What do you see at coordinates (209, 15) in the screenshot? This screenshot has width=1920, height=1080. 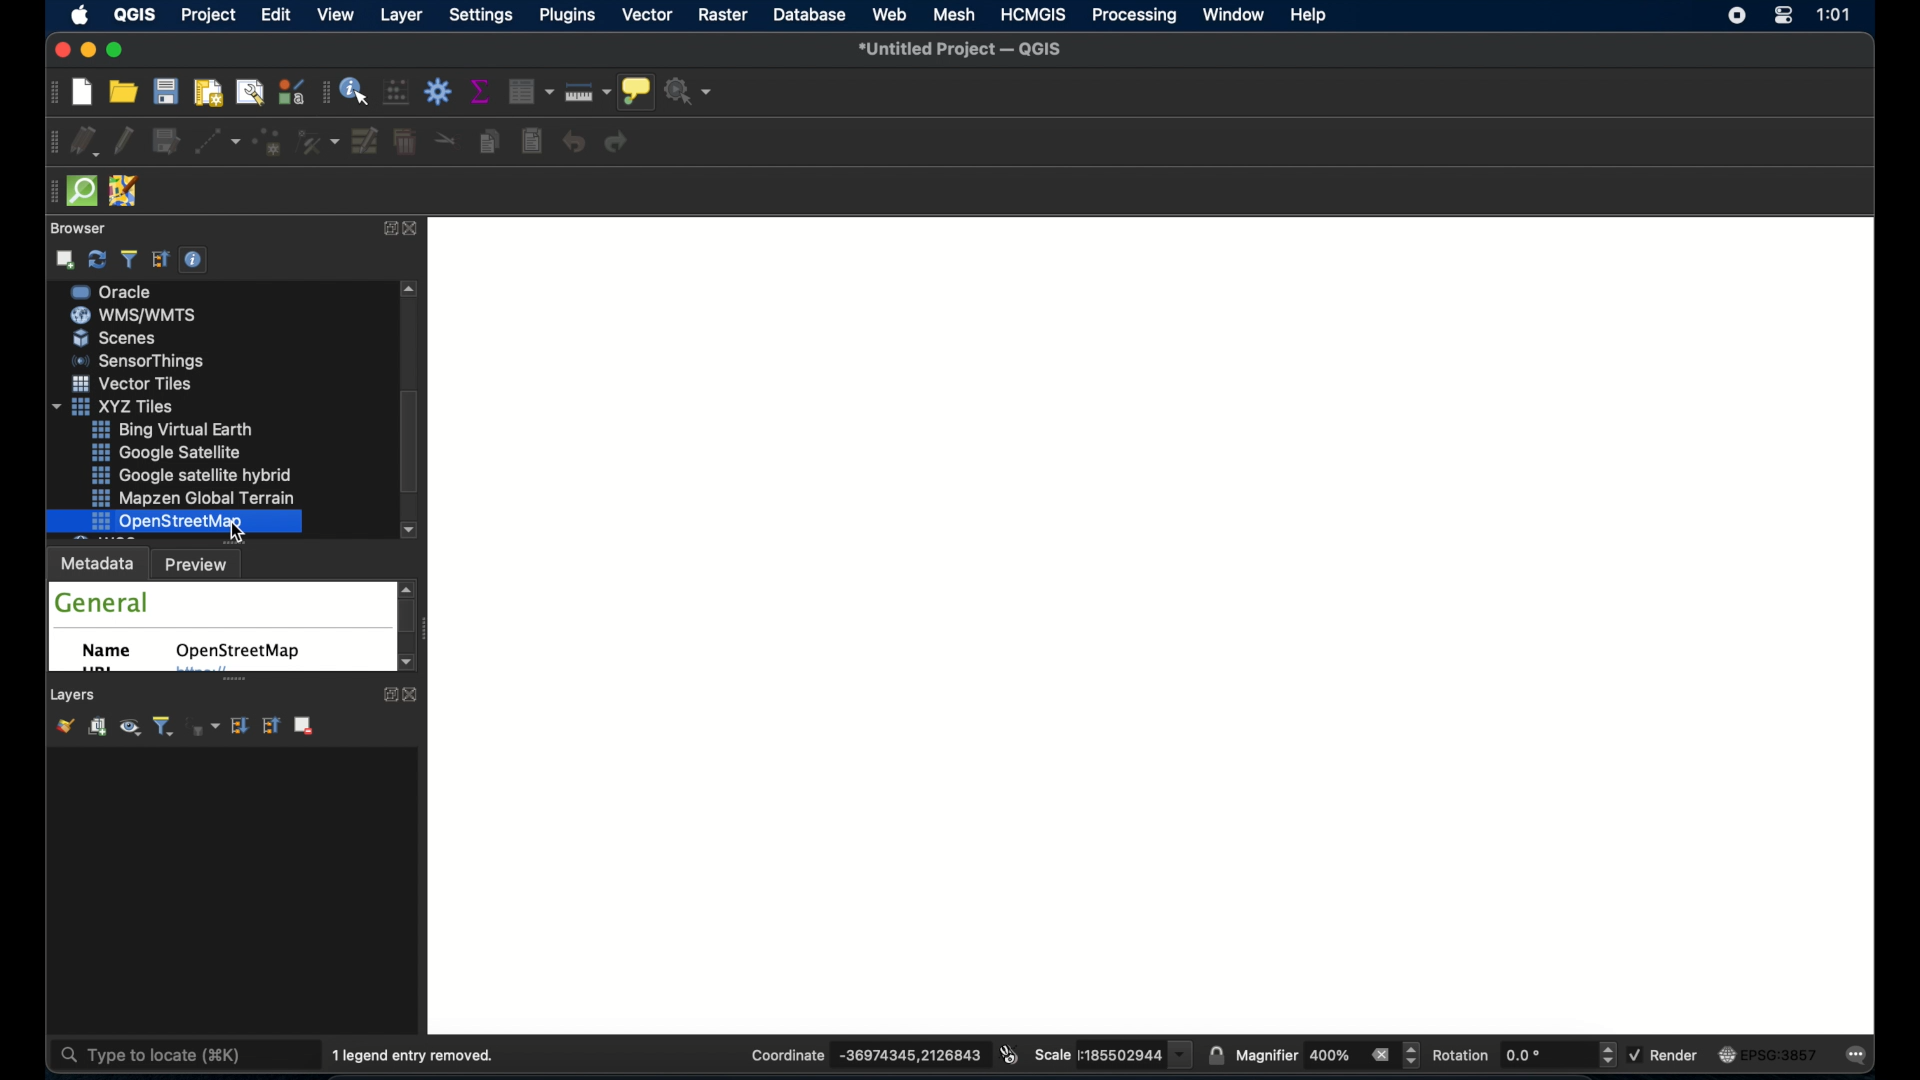 I see `project` at bounding box center [209, 15].